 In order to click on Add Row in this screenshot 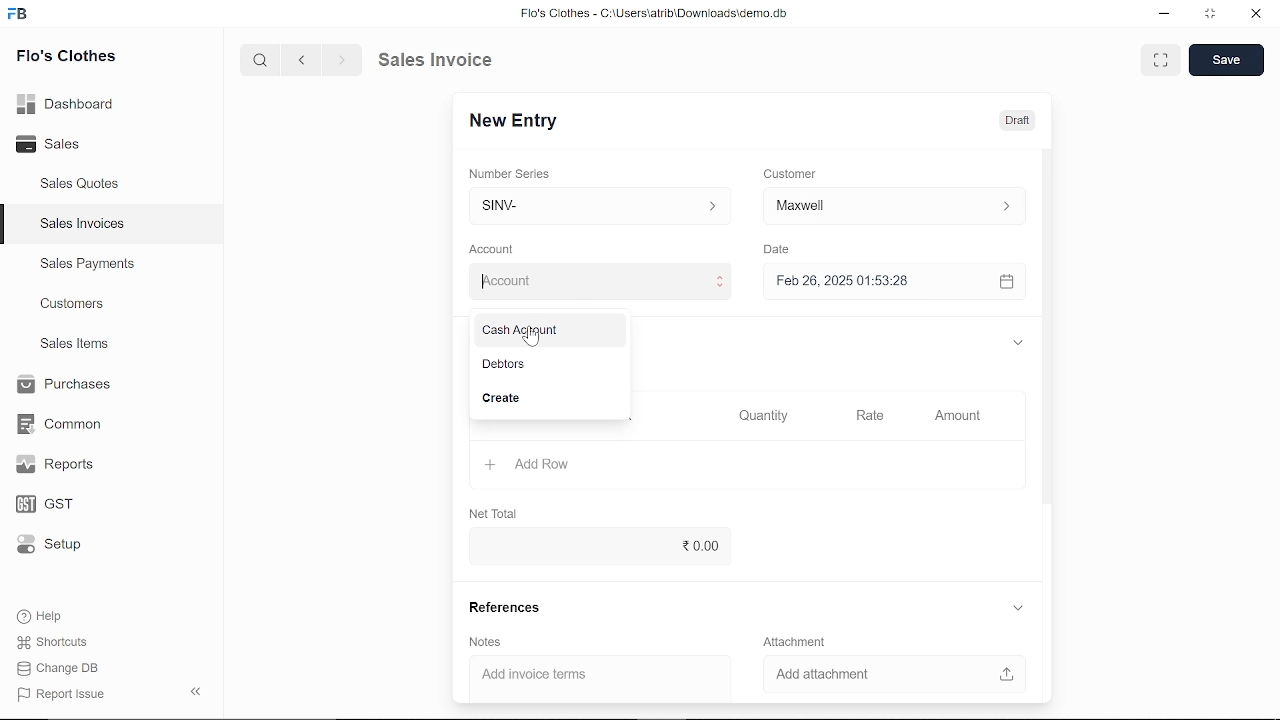, I will do `click(529, 465)`.